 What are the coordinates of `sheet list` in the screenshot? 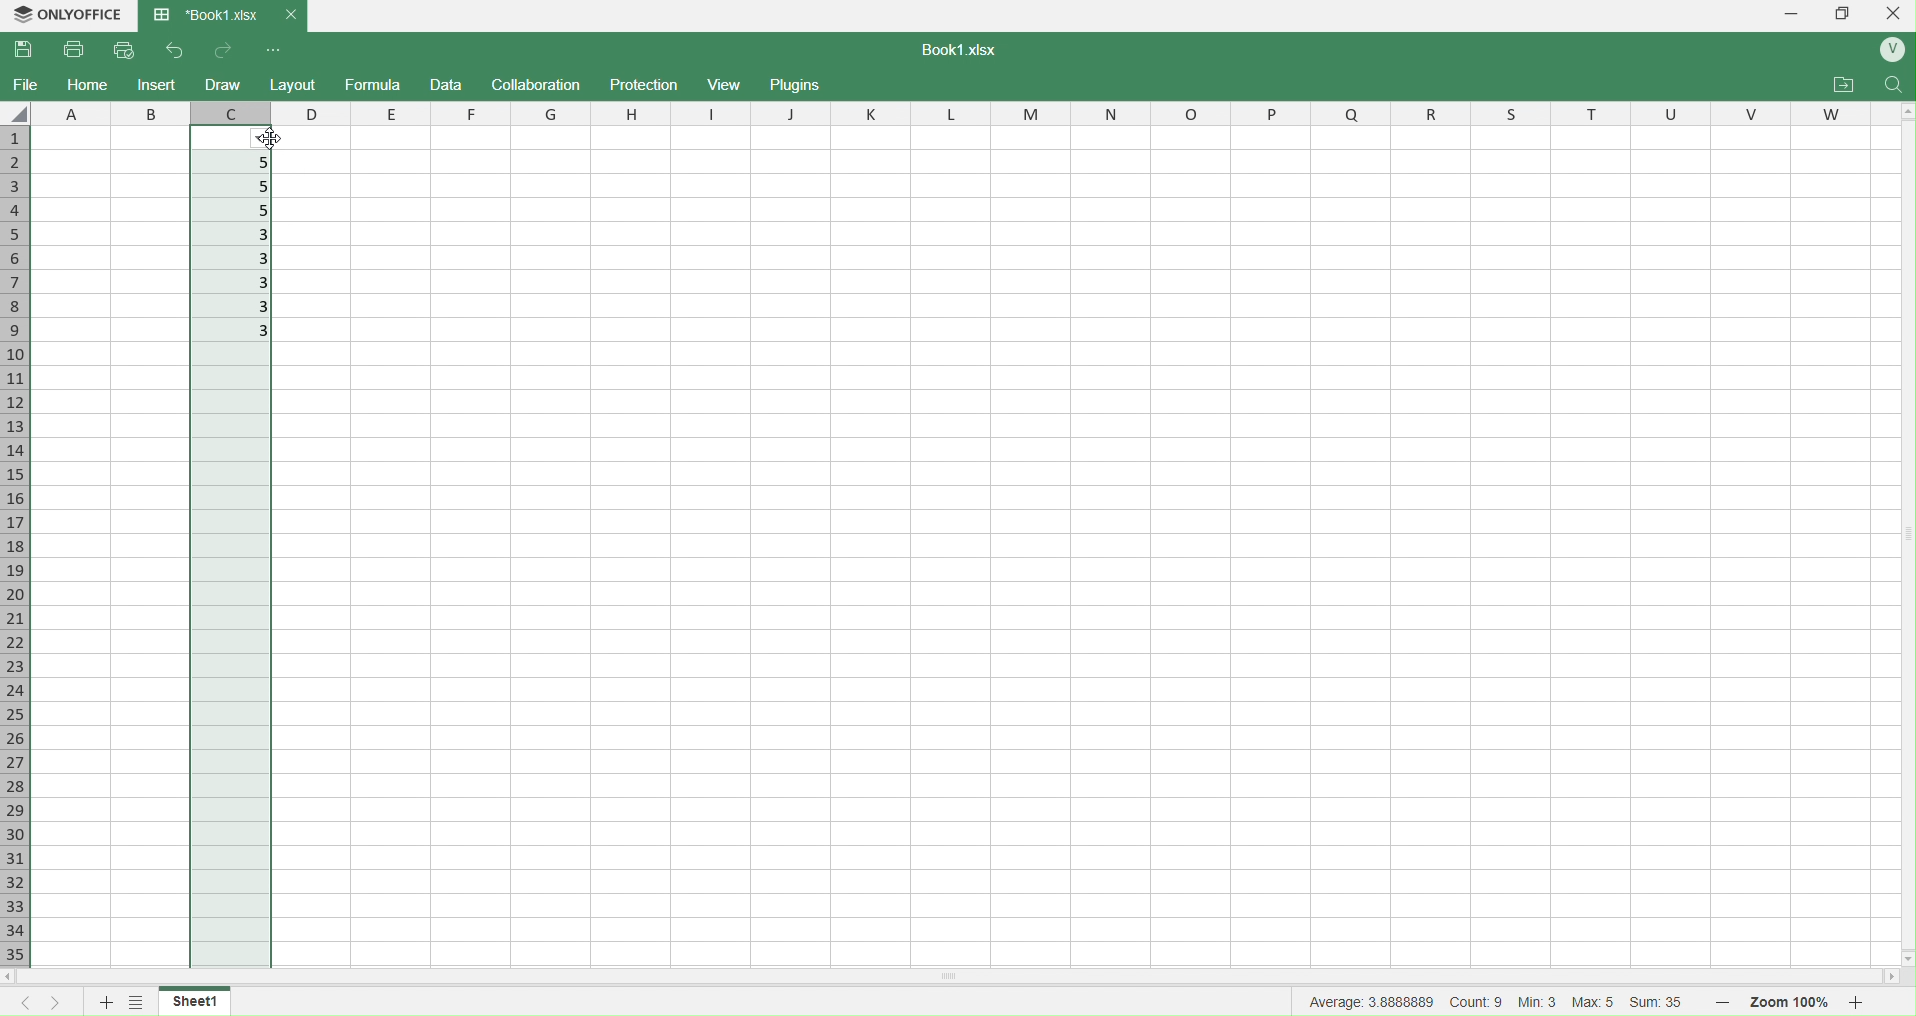 It's located at (139, 1000).